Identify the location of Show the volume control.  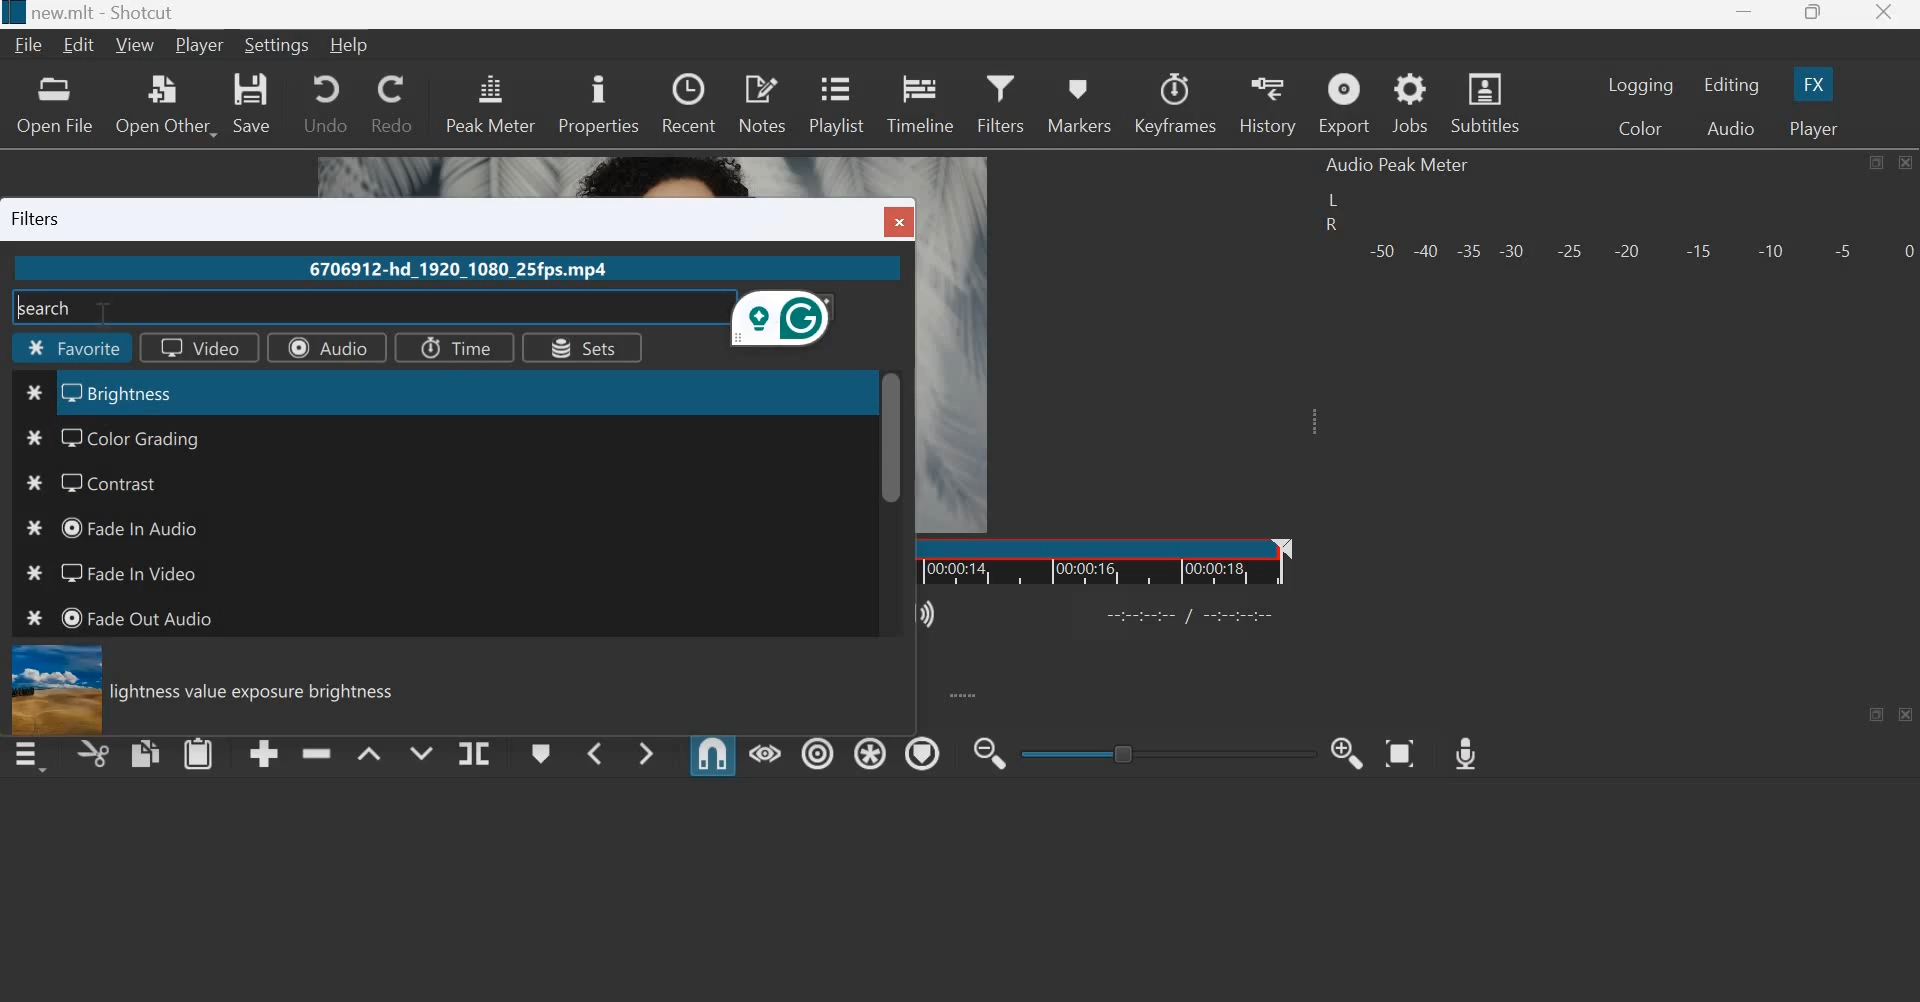
(930, 611).